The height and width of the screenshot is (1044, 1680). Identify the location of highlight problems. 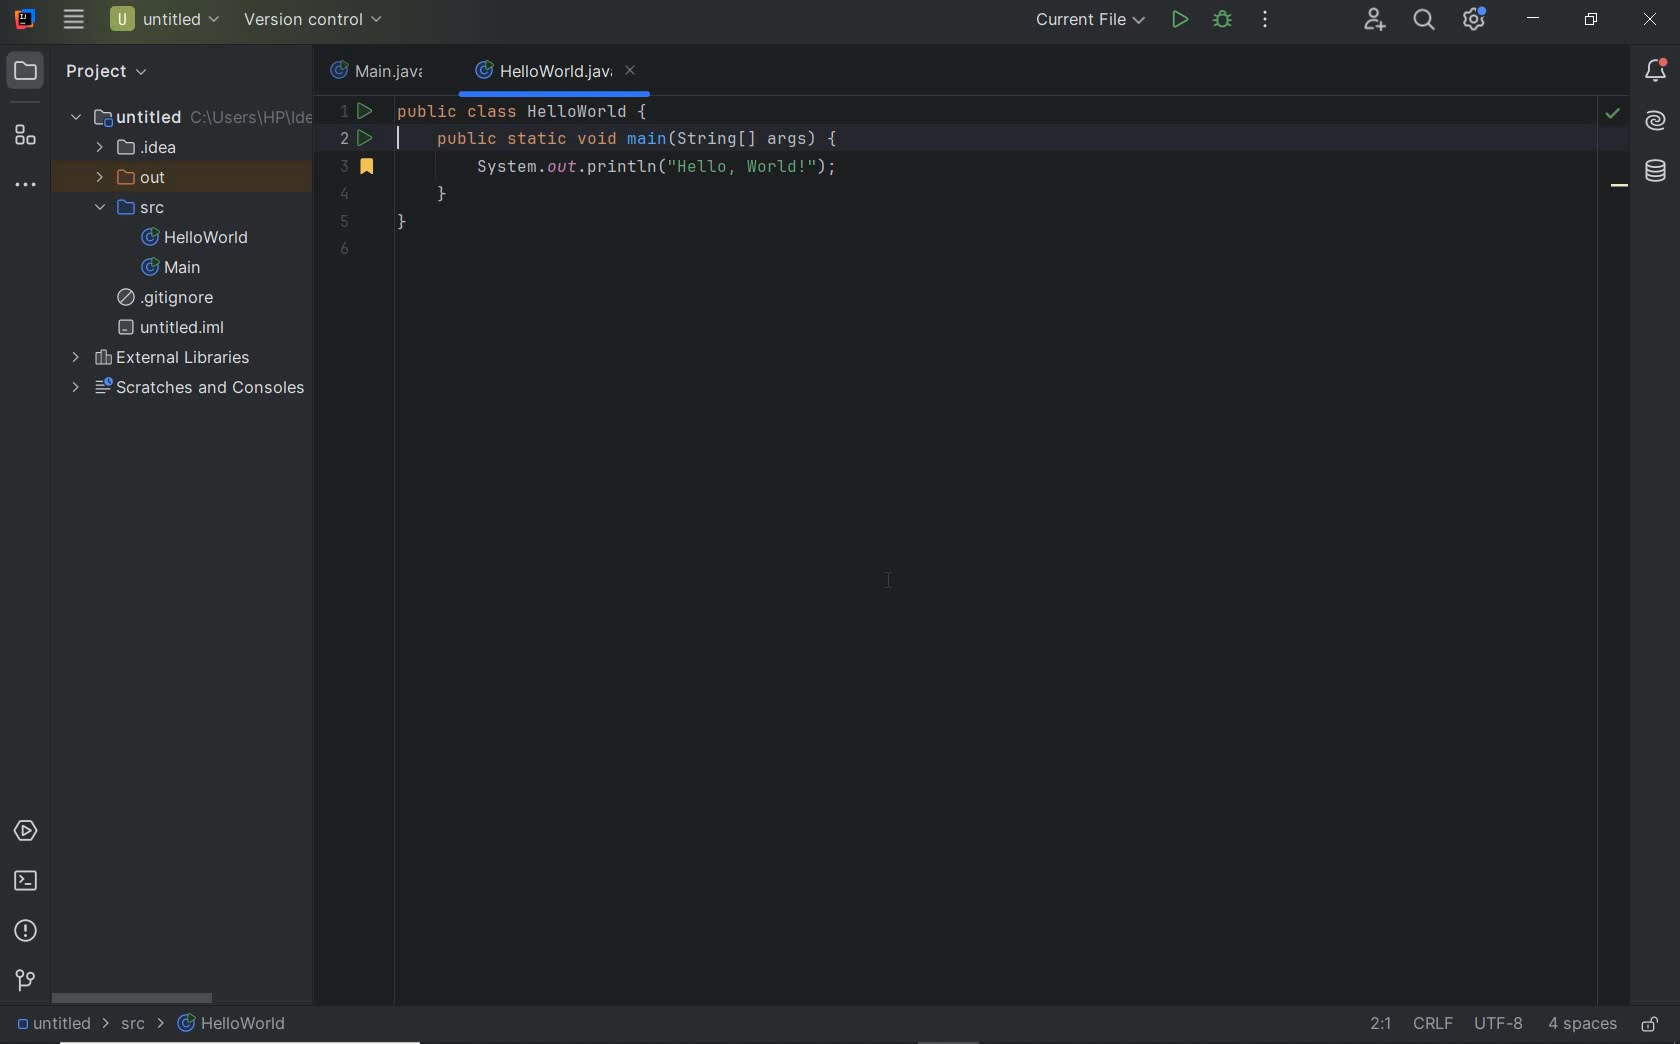
(1612, 114).